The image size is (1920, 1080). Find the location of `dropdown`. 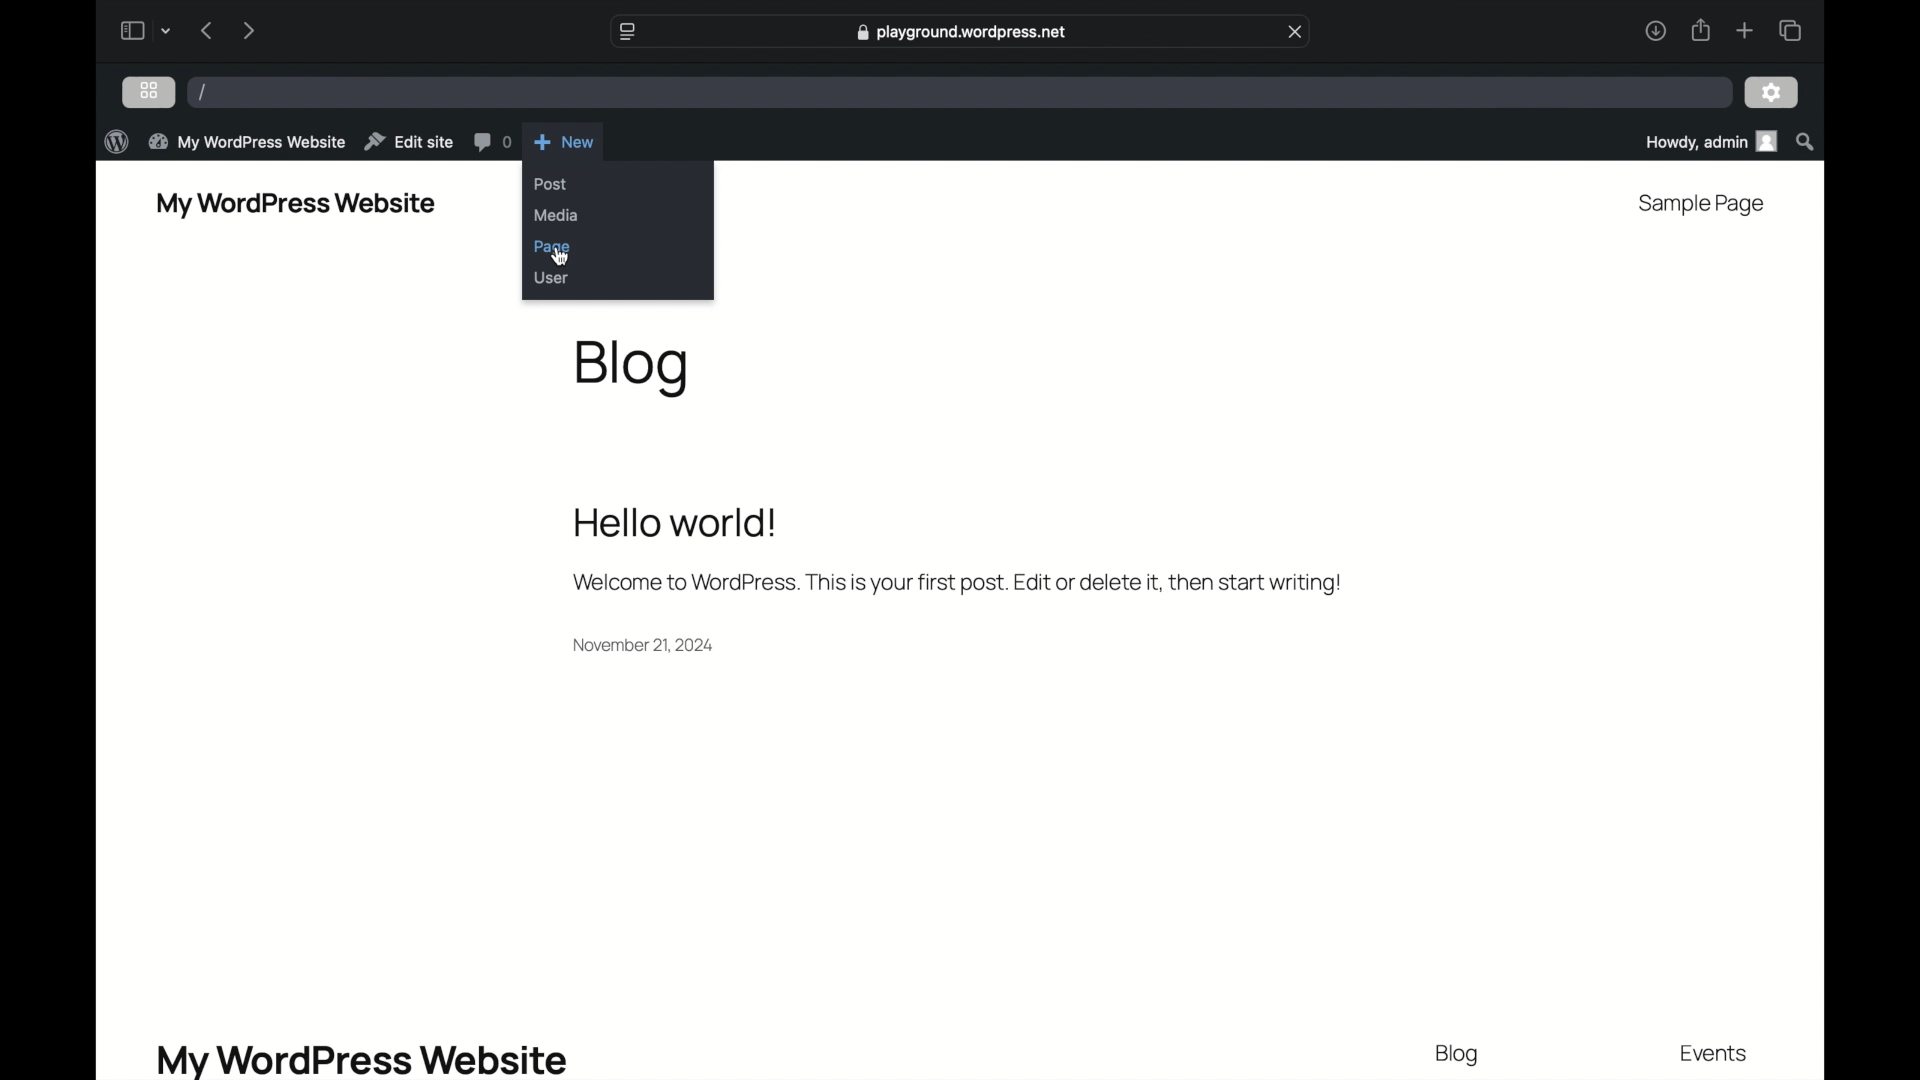

dropdown is located at coordinates (169, 30).